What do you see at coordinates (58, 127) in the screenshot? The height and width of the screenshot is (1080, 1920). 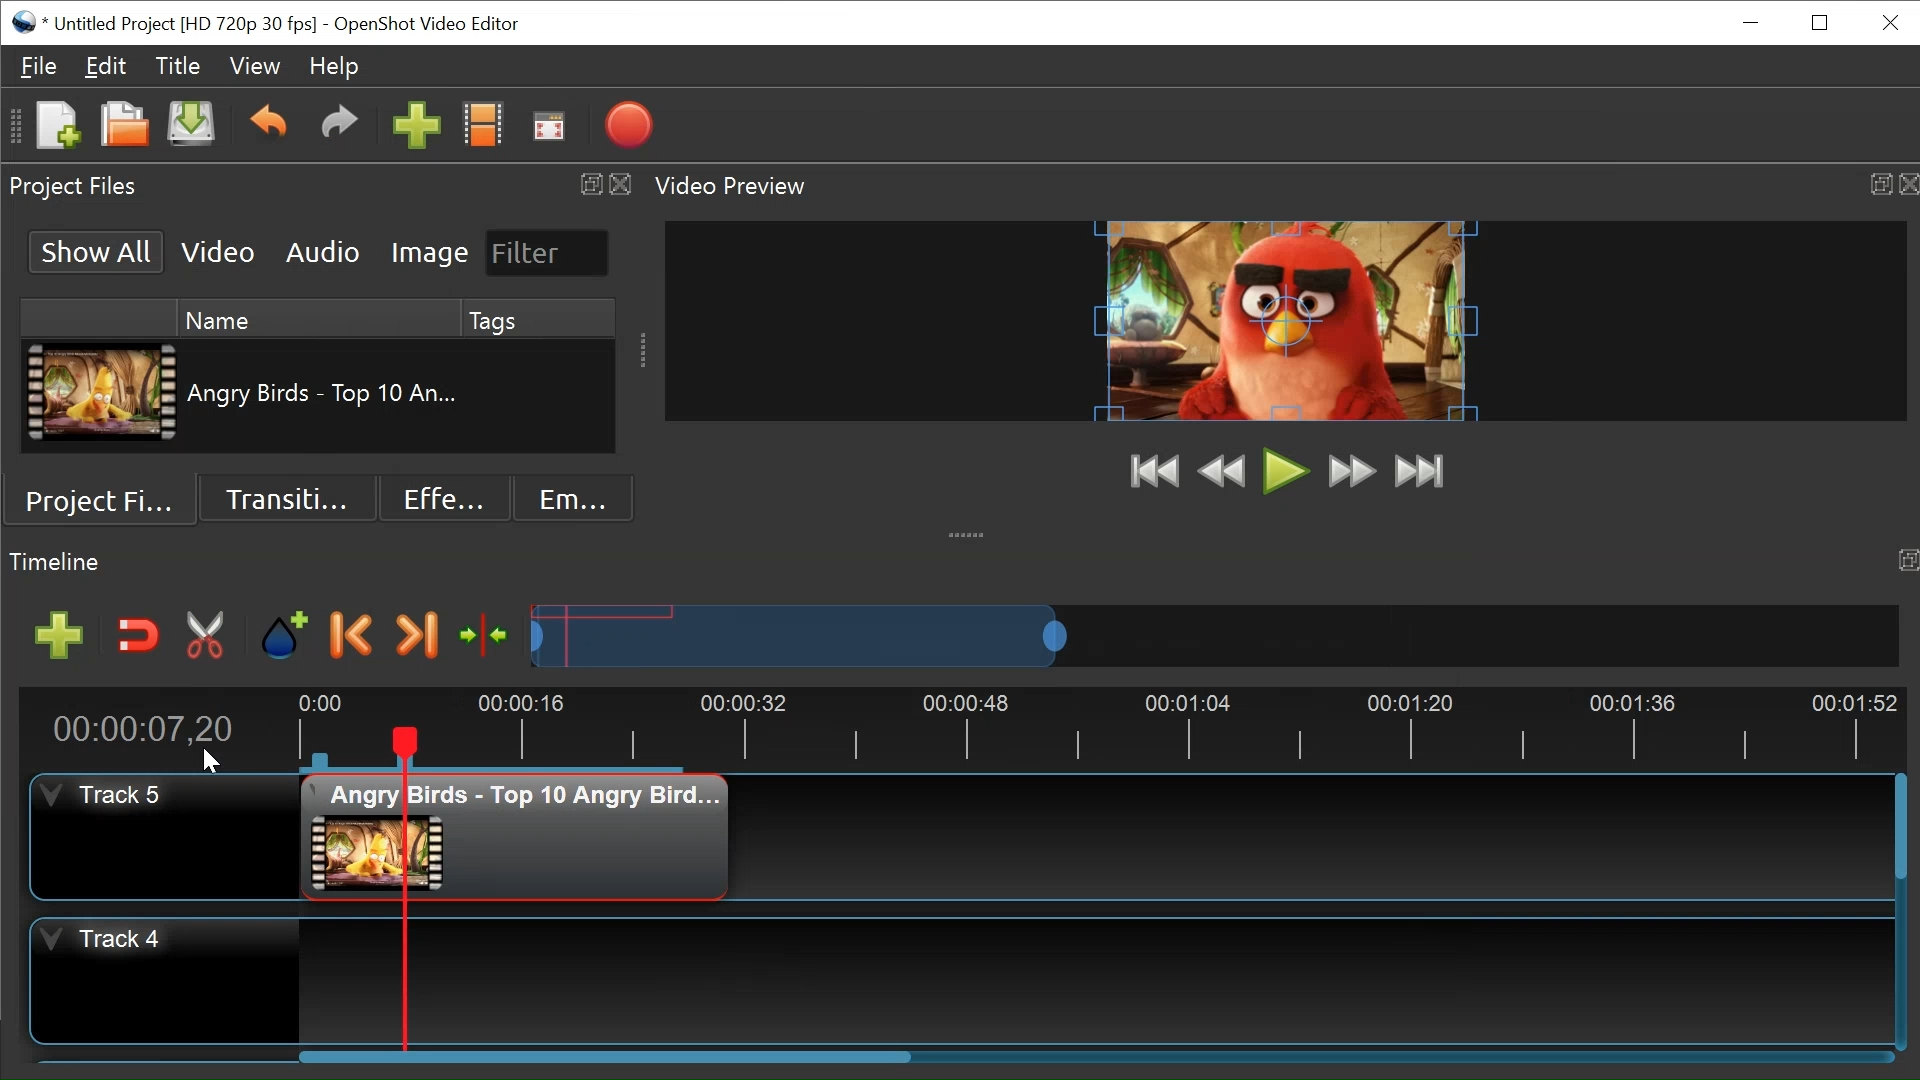 I see `New File` at bounding box center [58, 127].